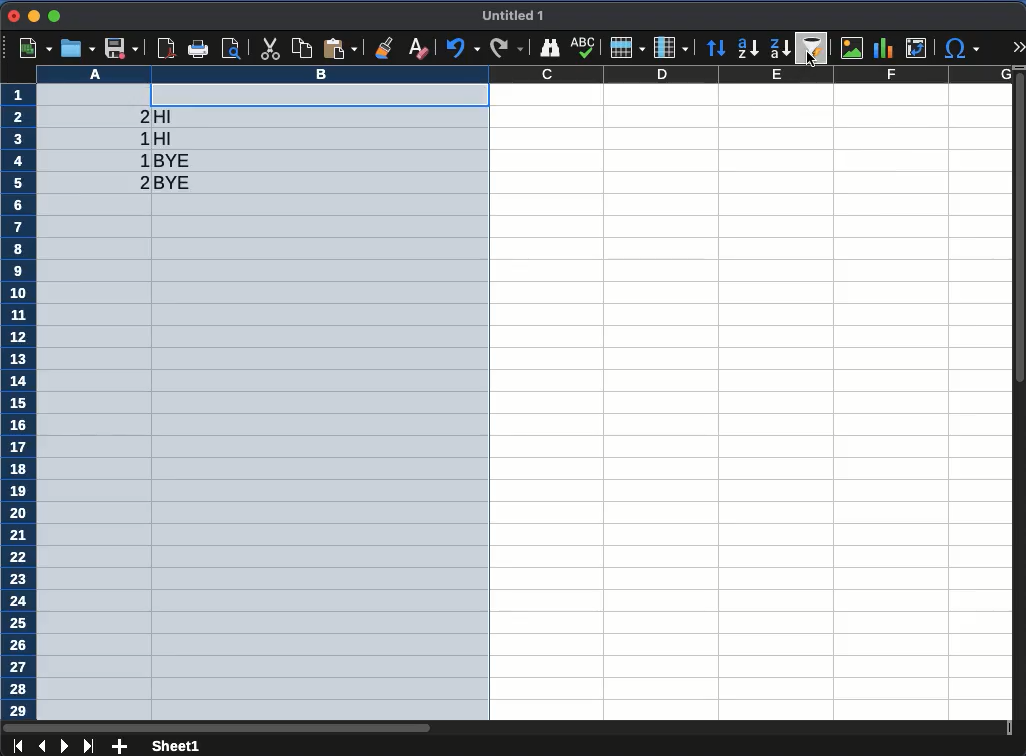 This screenshot has width=1026, height=756. What do you see at coordinates (851, 47) in the screenshot?
I see `chart` at bounding box center [851, 47].